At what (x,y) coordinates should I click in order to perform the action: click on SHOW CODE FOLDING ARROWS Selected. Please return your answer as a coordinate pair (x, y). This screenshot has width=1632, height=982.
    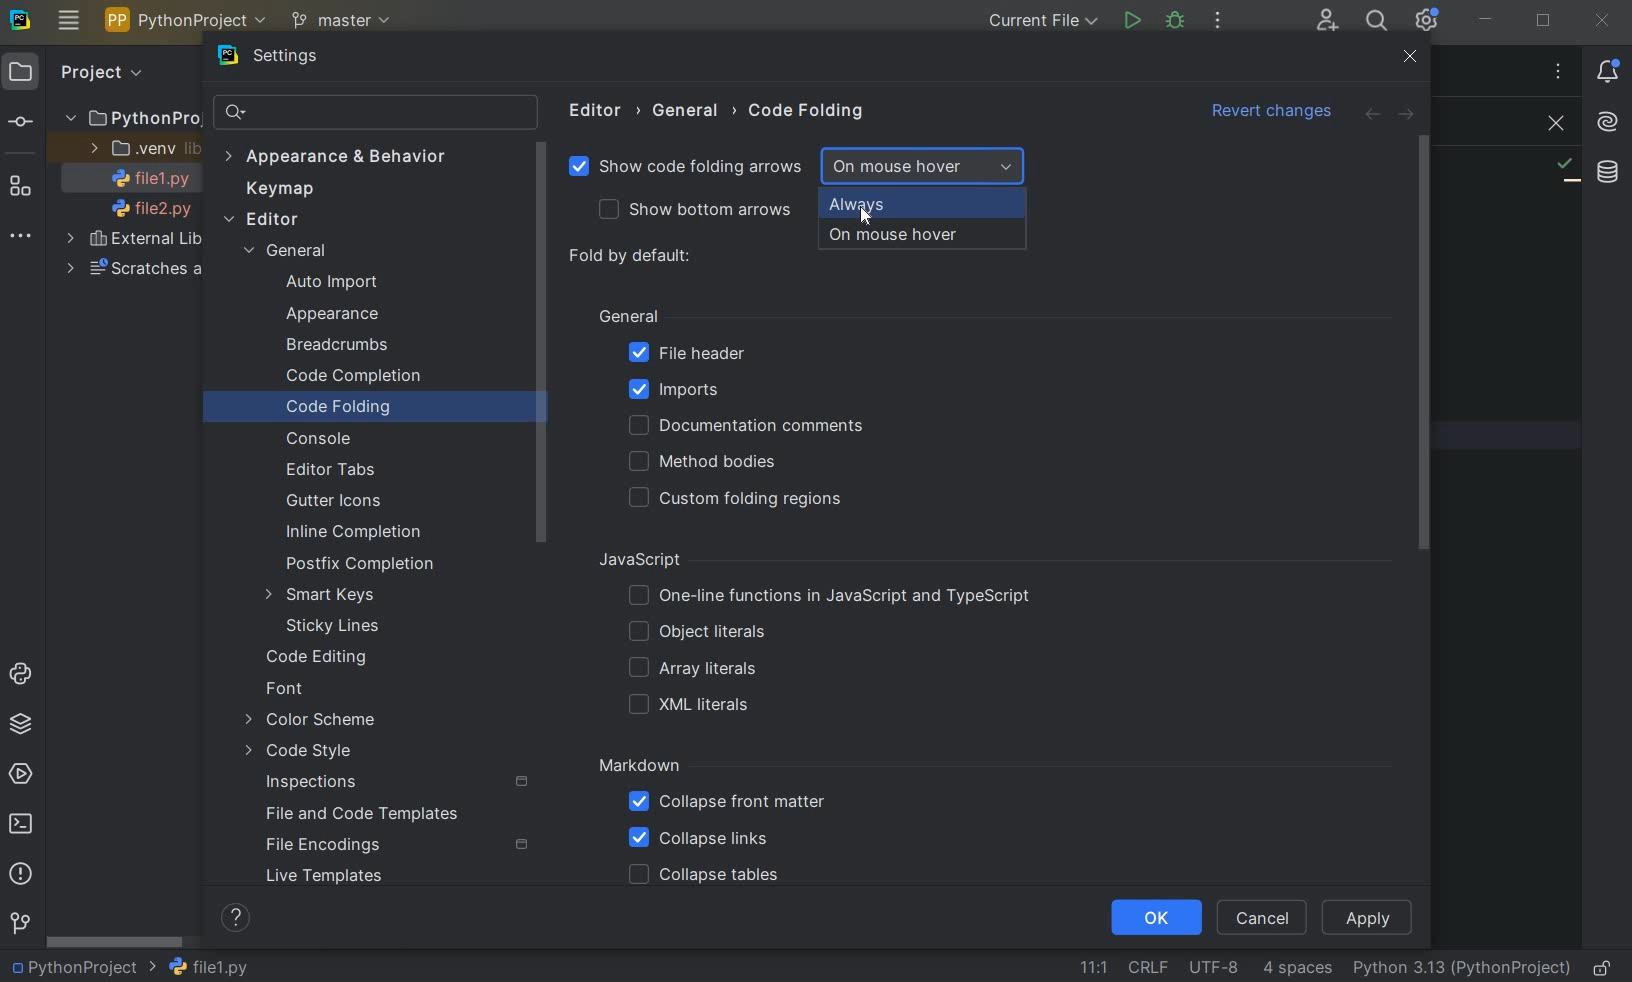
    Looking at the image, I should click on (688, 169).